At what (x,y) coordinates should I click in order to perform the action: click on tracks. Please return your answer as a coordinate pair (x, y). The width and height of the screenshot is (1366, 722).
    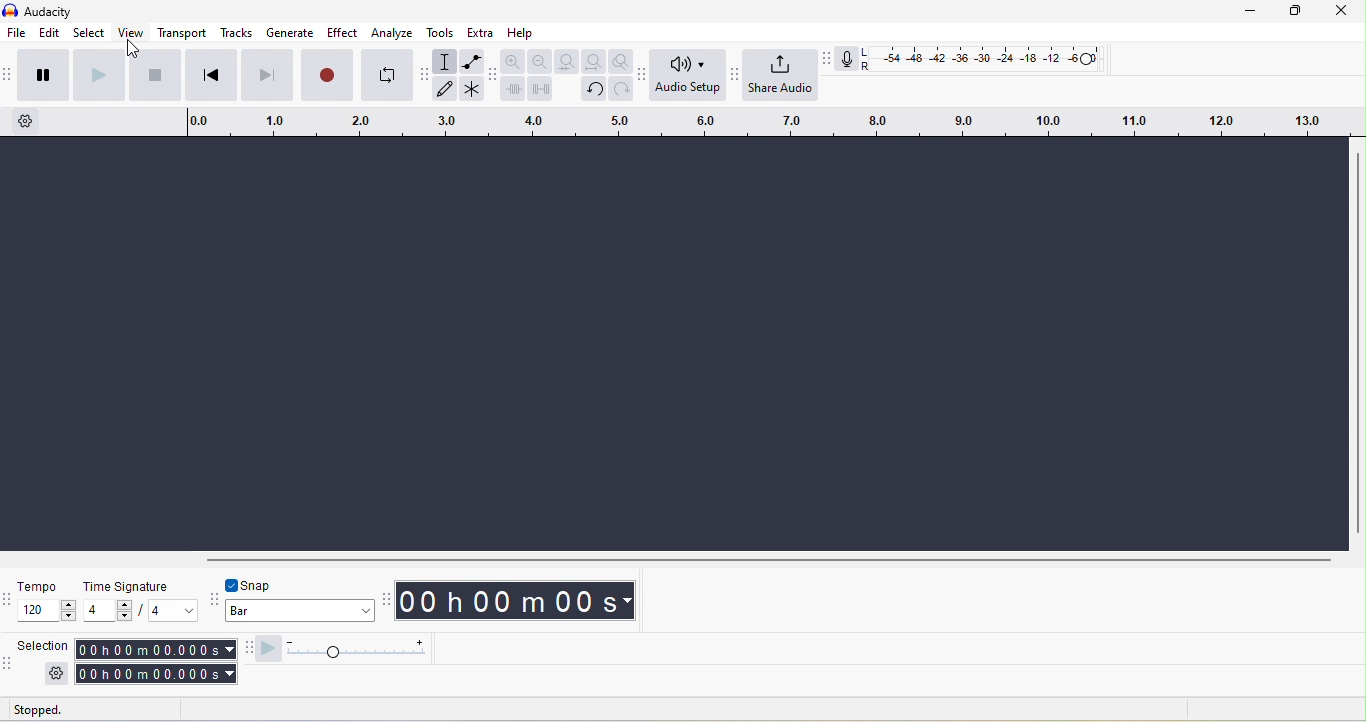
    Looking at the image, I should click on (236, 32).